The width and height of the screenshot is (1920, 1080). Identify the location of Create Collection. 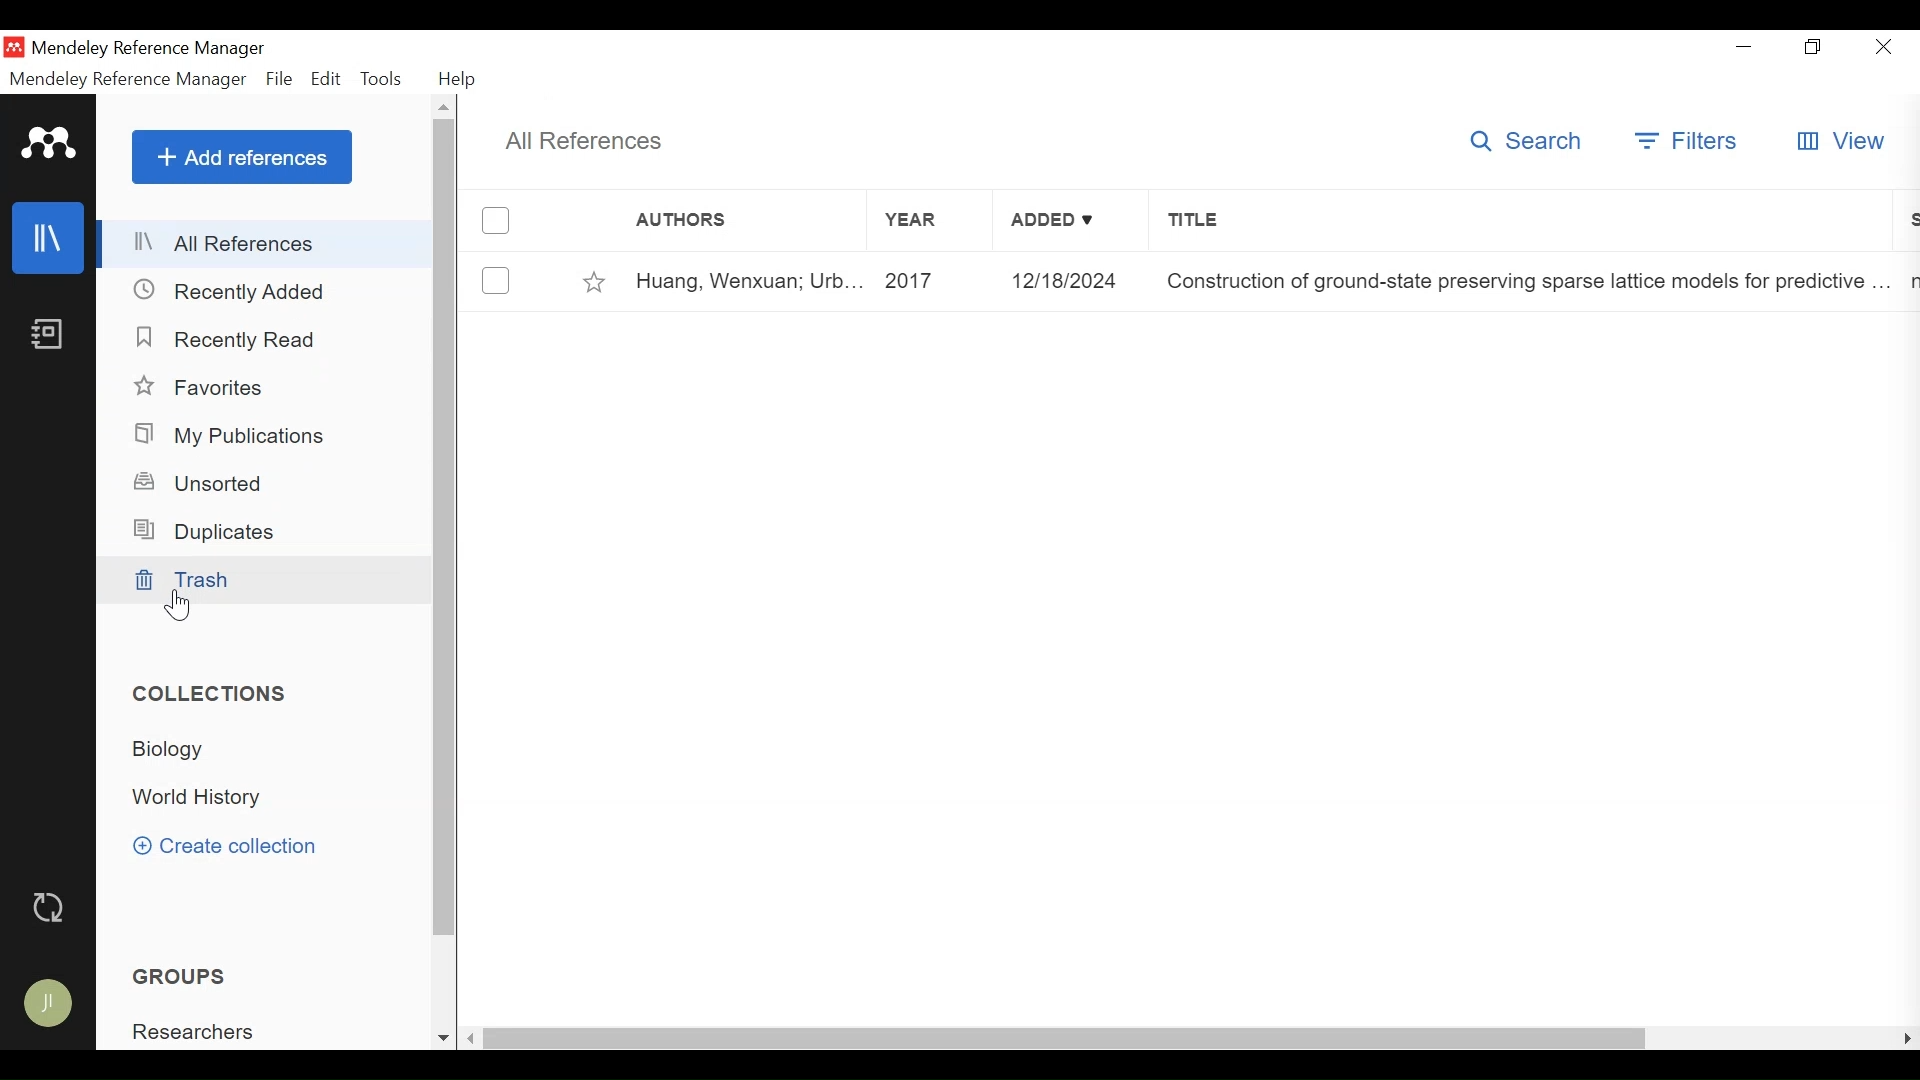
(231, 846).